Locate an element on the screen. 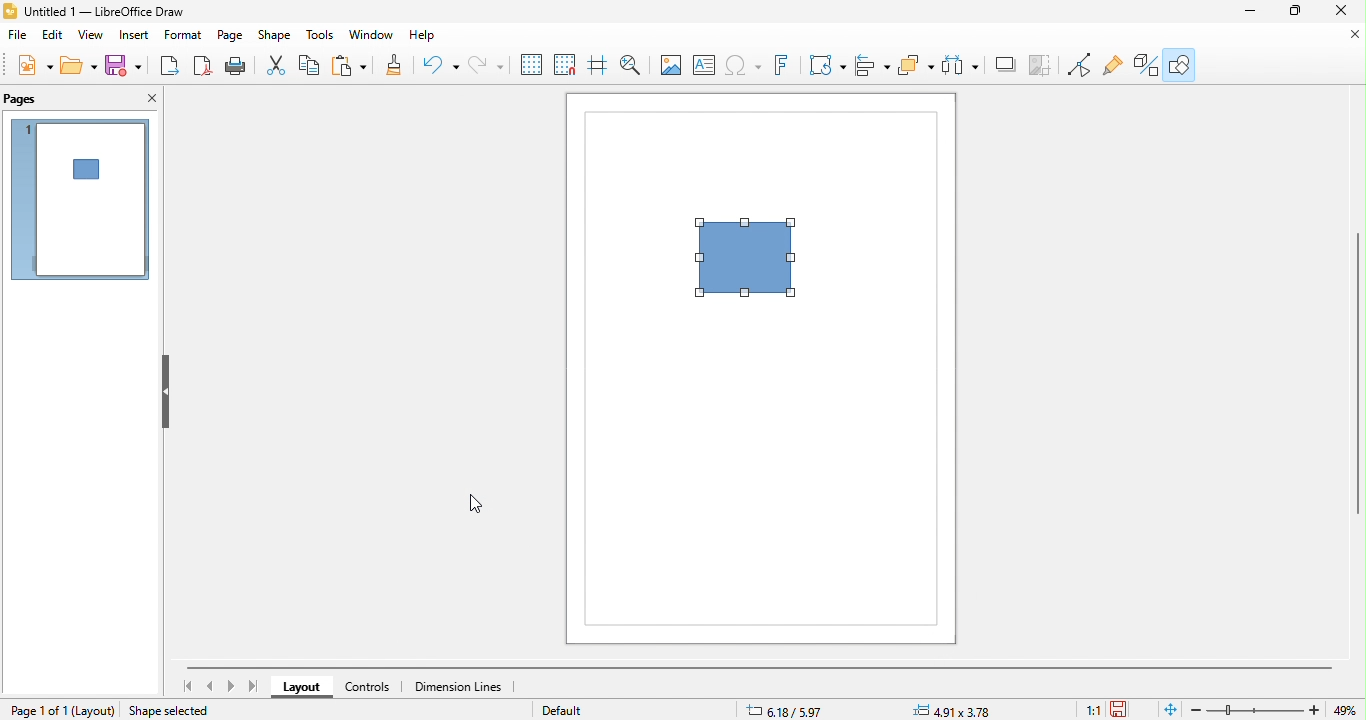 The height and width of the screenshot is (720, 1366). 0.00 x0.00 is located at coordinates (955, 709).